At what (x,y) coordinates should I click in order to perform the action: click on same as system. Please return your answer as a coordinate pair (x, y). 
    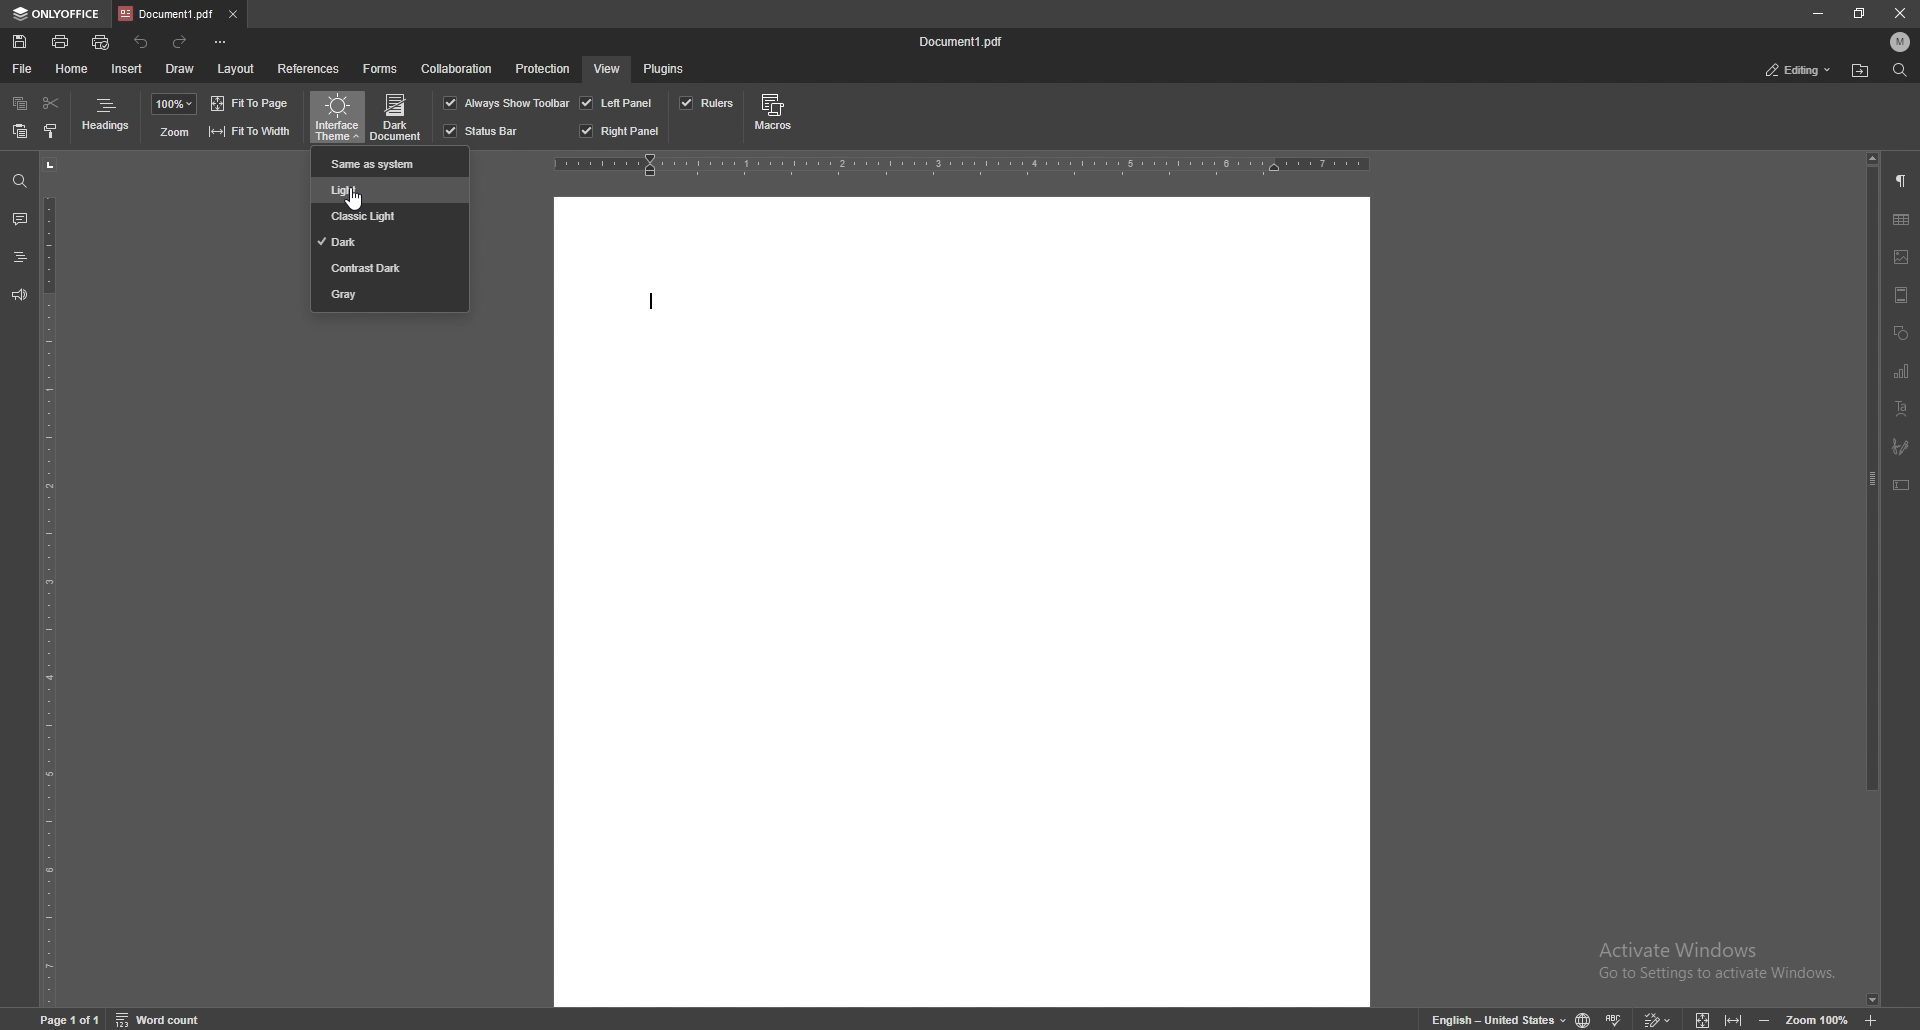
    Looking at the image, I should click on (386, 163).